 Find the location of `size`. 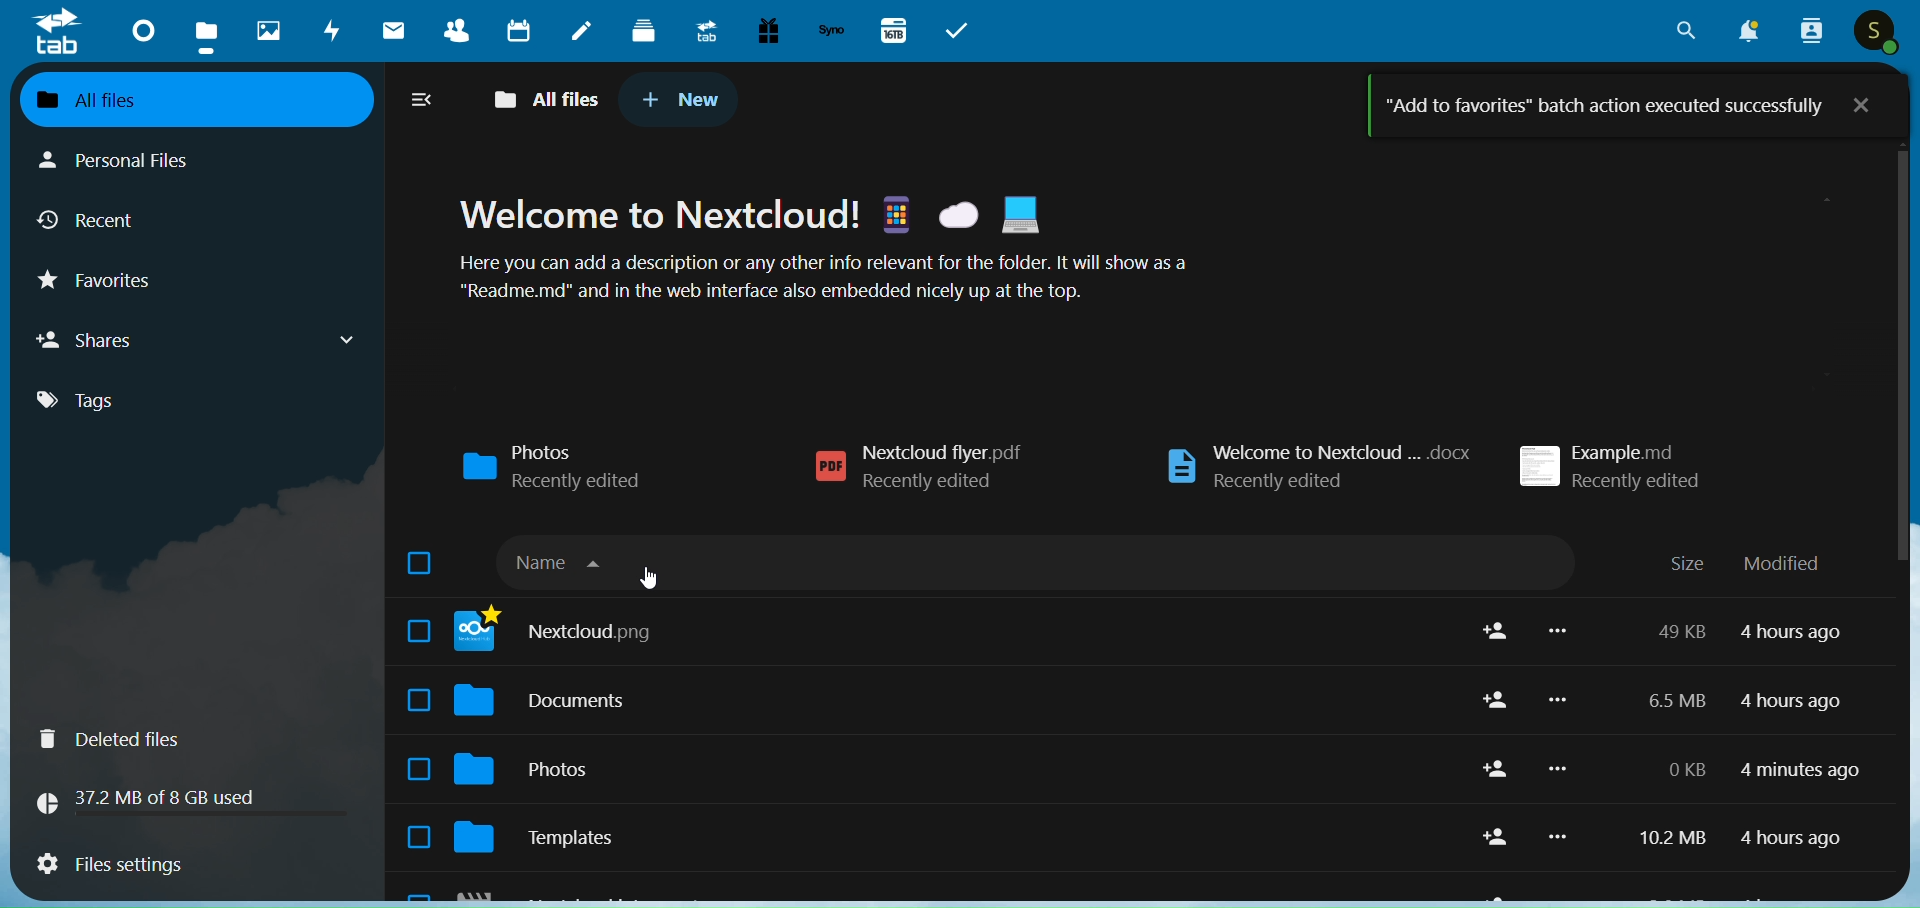

size is located at coordinates (1687, 562).